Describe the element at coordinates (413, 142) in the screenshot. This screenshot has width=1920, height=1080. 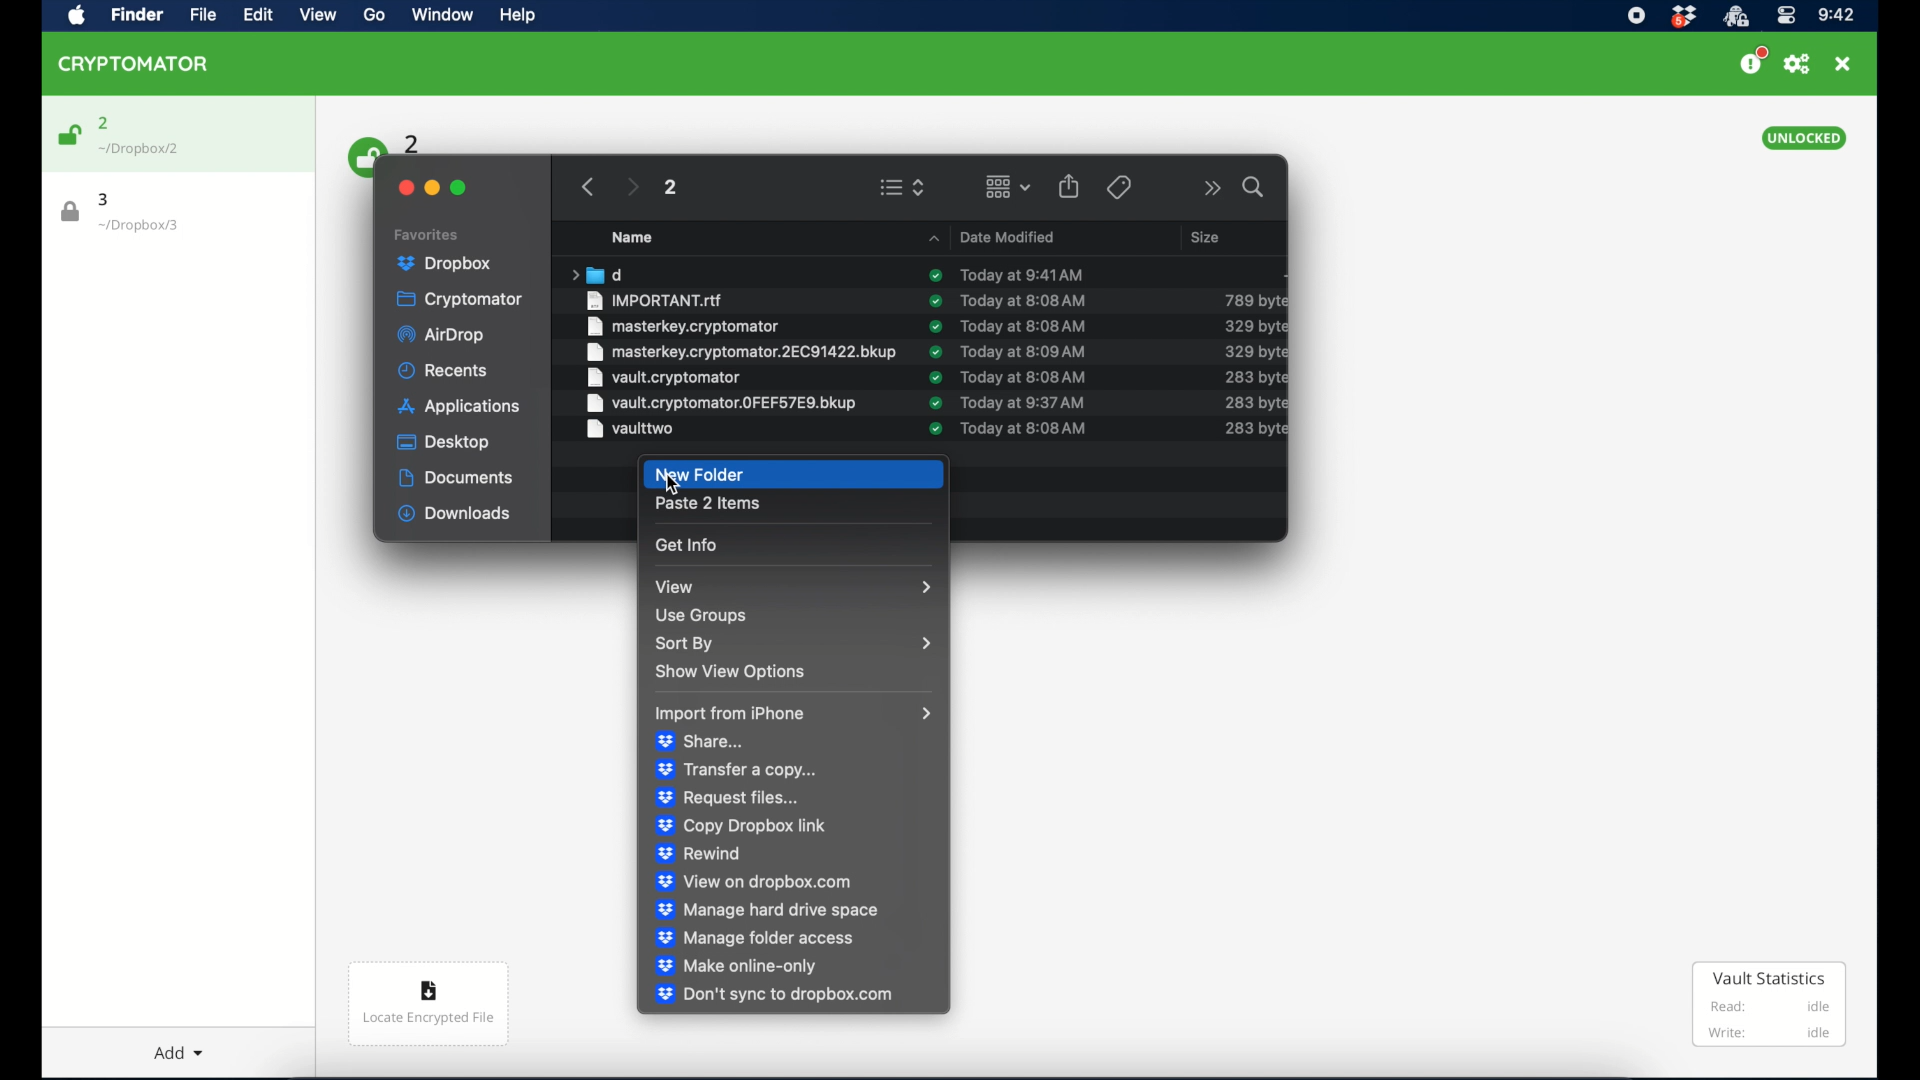
I see `2` at that location.